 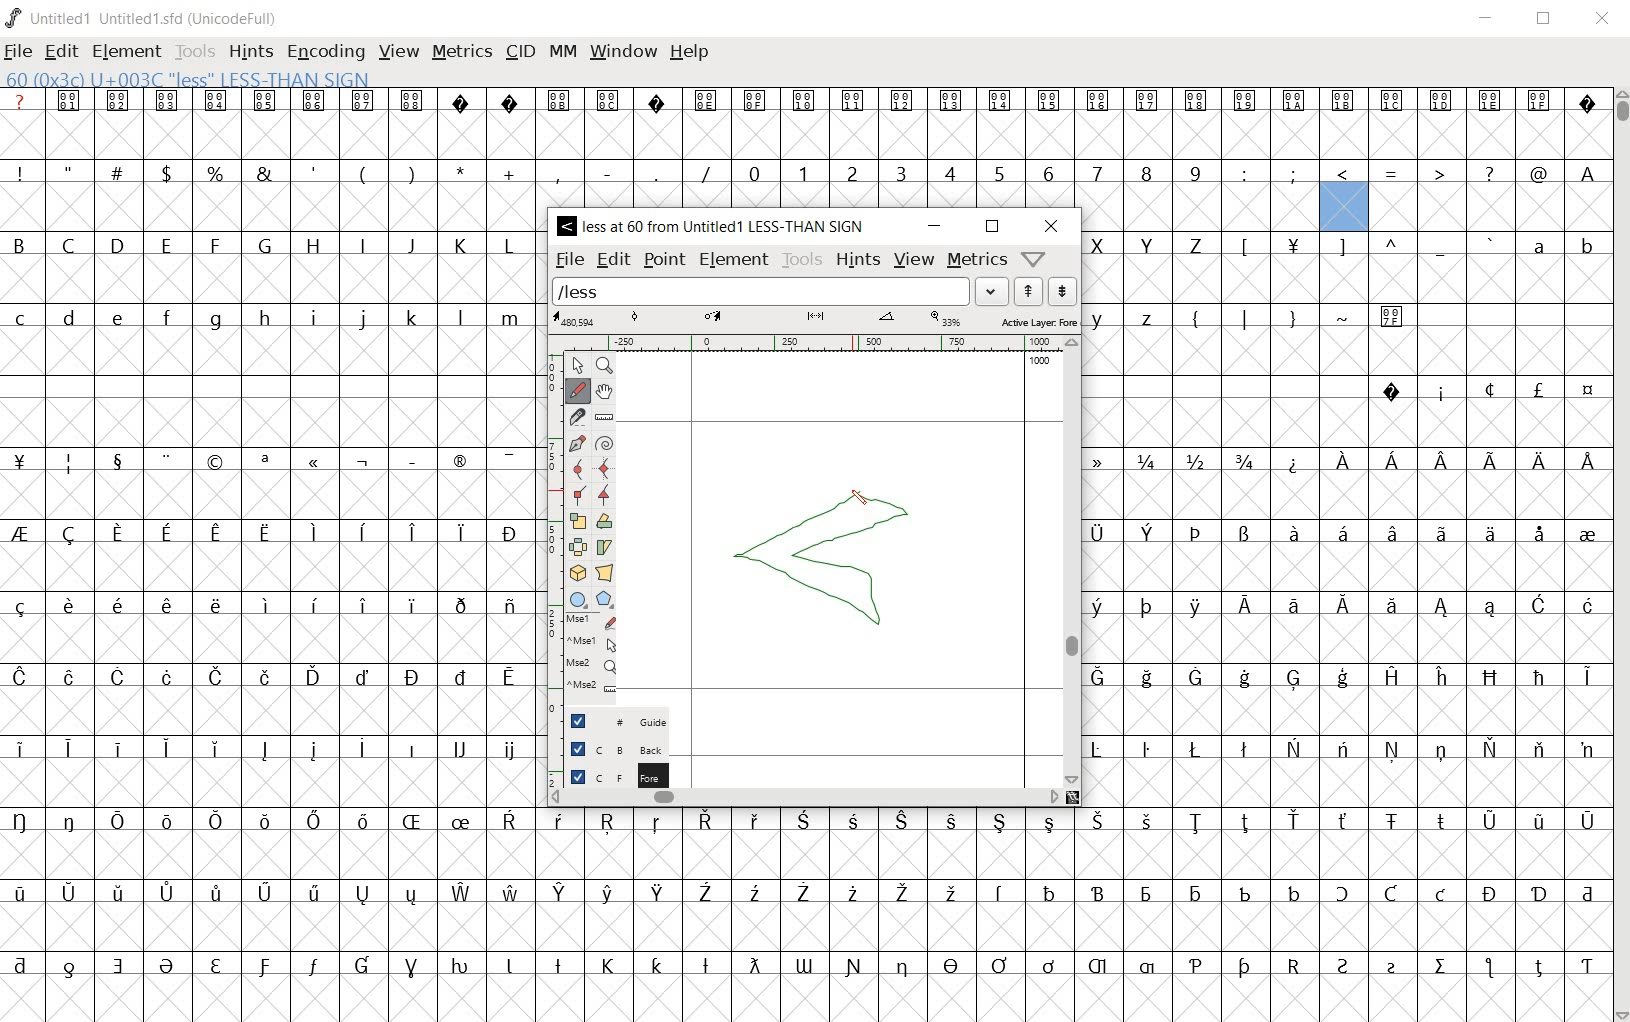 What do you see at coordinates (690, 53) in the screenshot?
I see `help` at bounding box center [690, 53].